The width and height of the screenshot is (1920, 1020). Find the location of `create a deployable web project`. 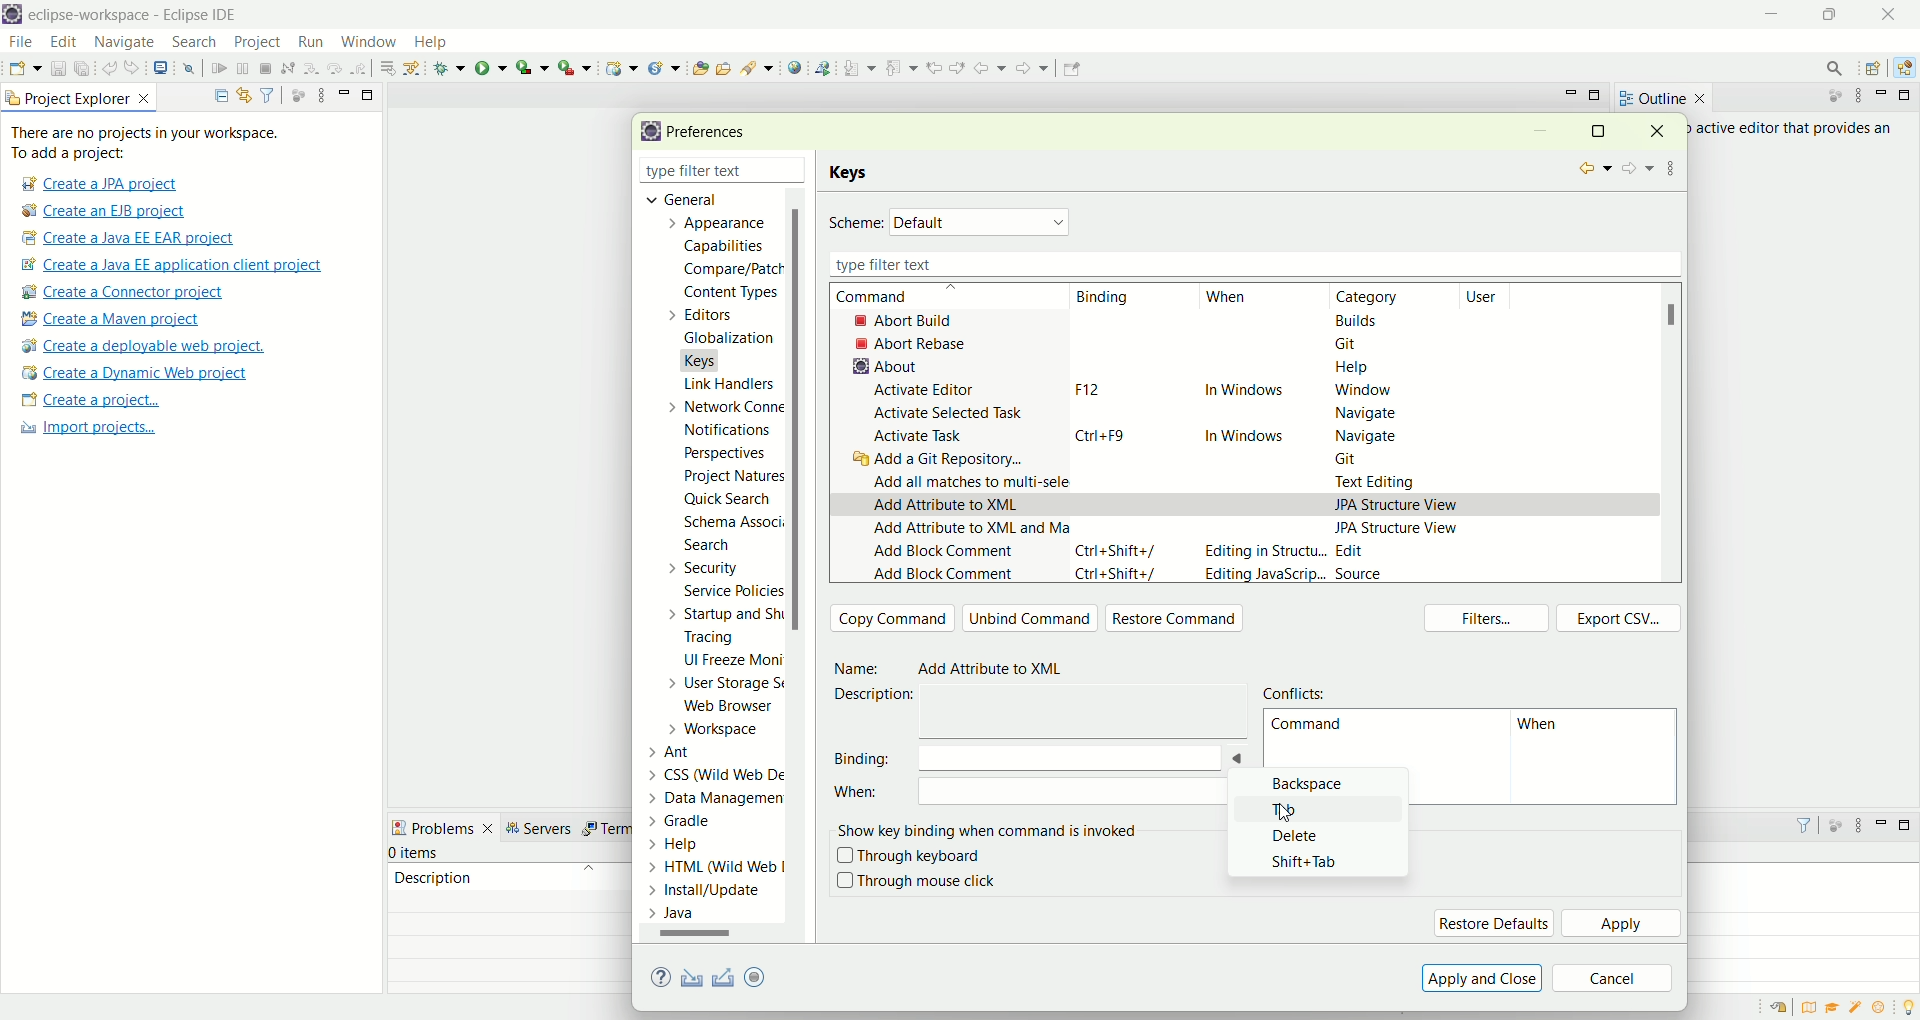

create a deployable web project is located at coordinates (144, 347).